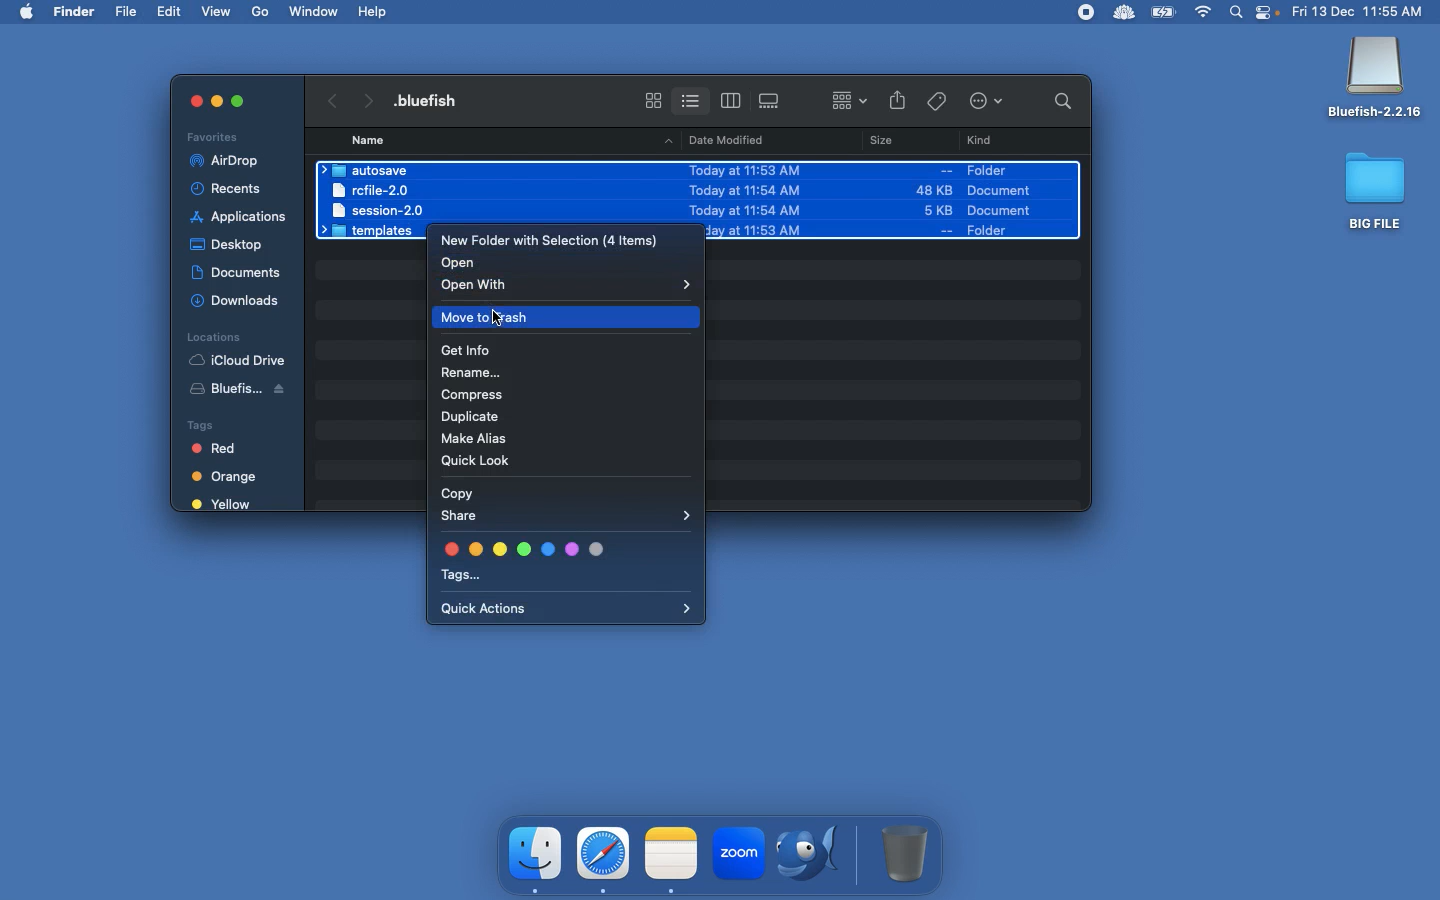 The height and width of the screenshot is (900, 1440). What do you see at coordinates (905, 201) in the screenshot?
I see `size` at bounding box center [905, 201].